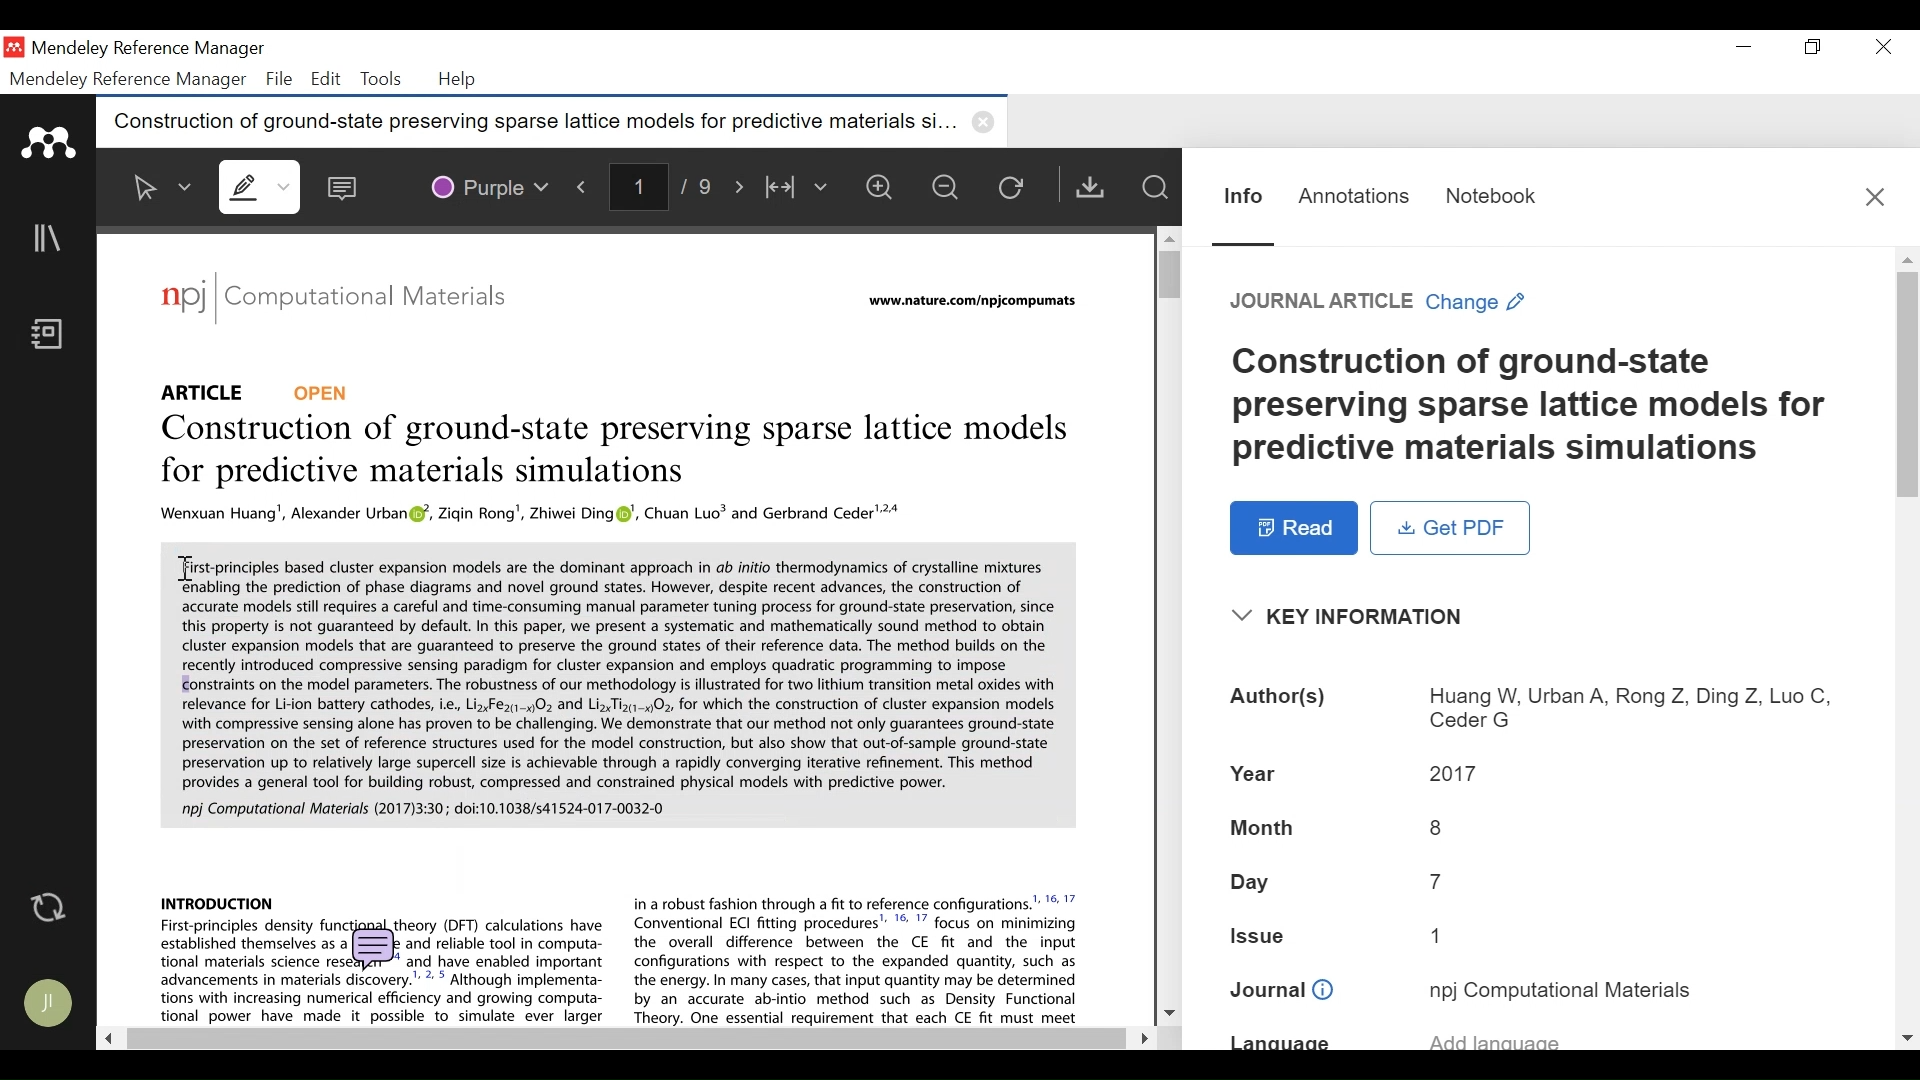 This screenshot has width=1920, height=1080. I want to click on Month, so click(1437, 827).